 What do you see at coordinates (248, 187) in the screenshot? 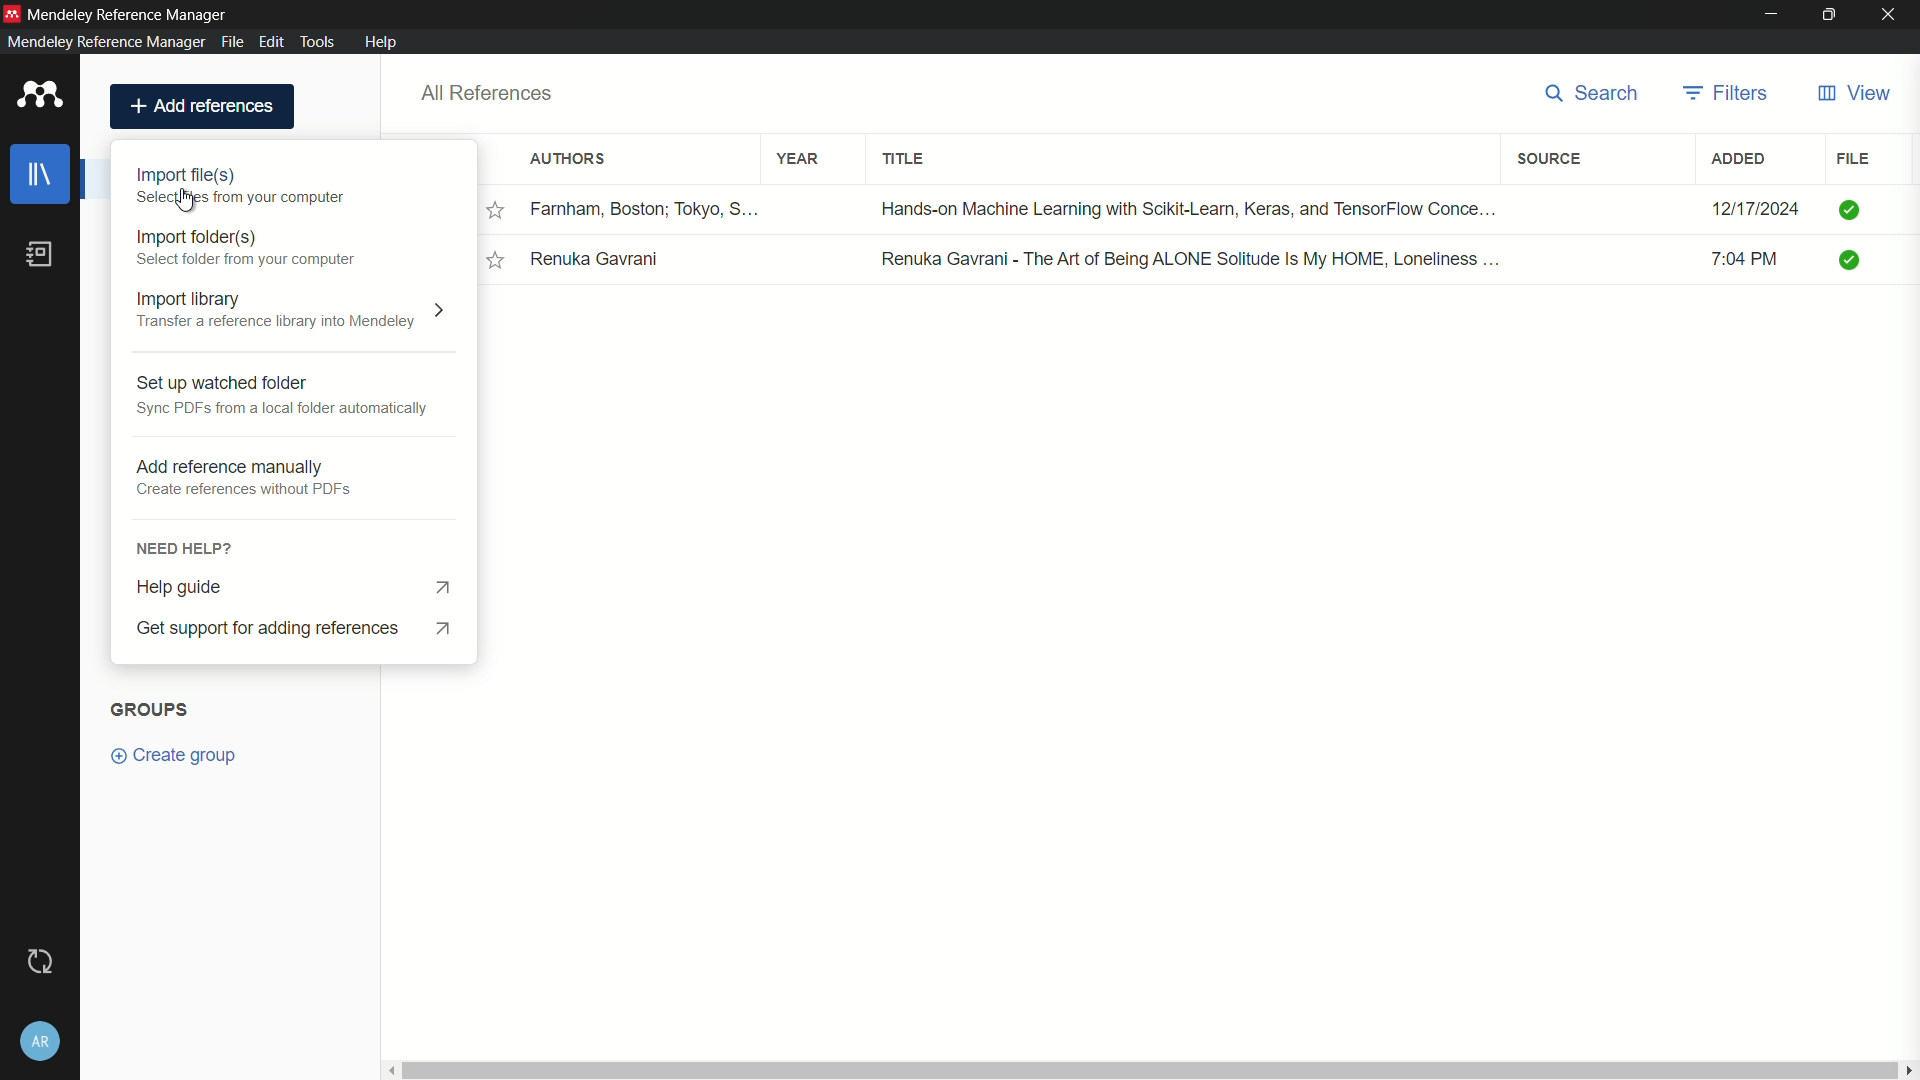
I see `import files(s): Select files from your computer` at bounding box center [248, 187].